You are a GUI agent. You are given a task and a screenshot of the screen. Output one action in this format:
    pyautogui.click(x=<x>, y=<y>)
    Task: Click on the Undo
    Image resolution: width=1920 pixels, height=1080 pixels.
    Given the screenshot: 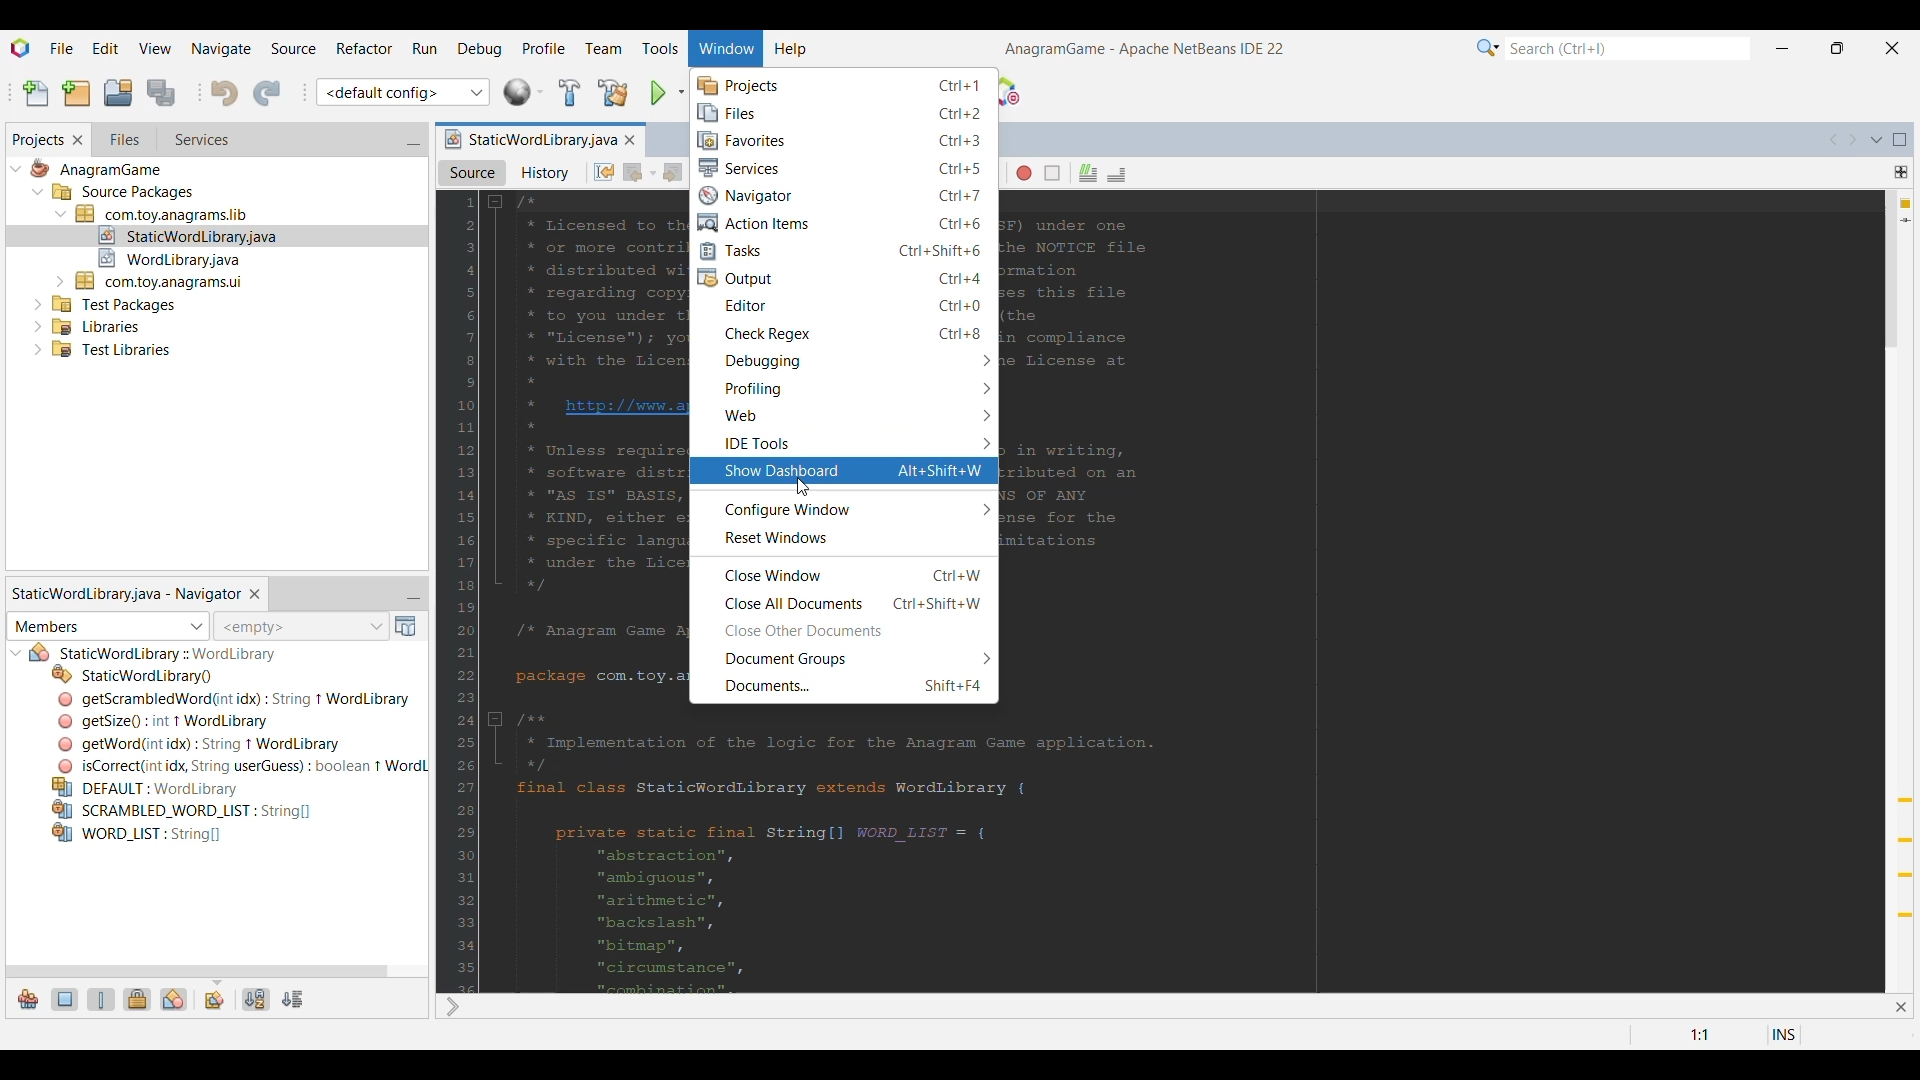 What is the action you would take?
    pyautogui.click(x=224, y=93)
    